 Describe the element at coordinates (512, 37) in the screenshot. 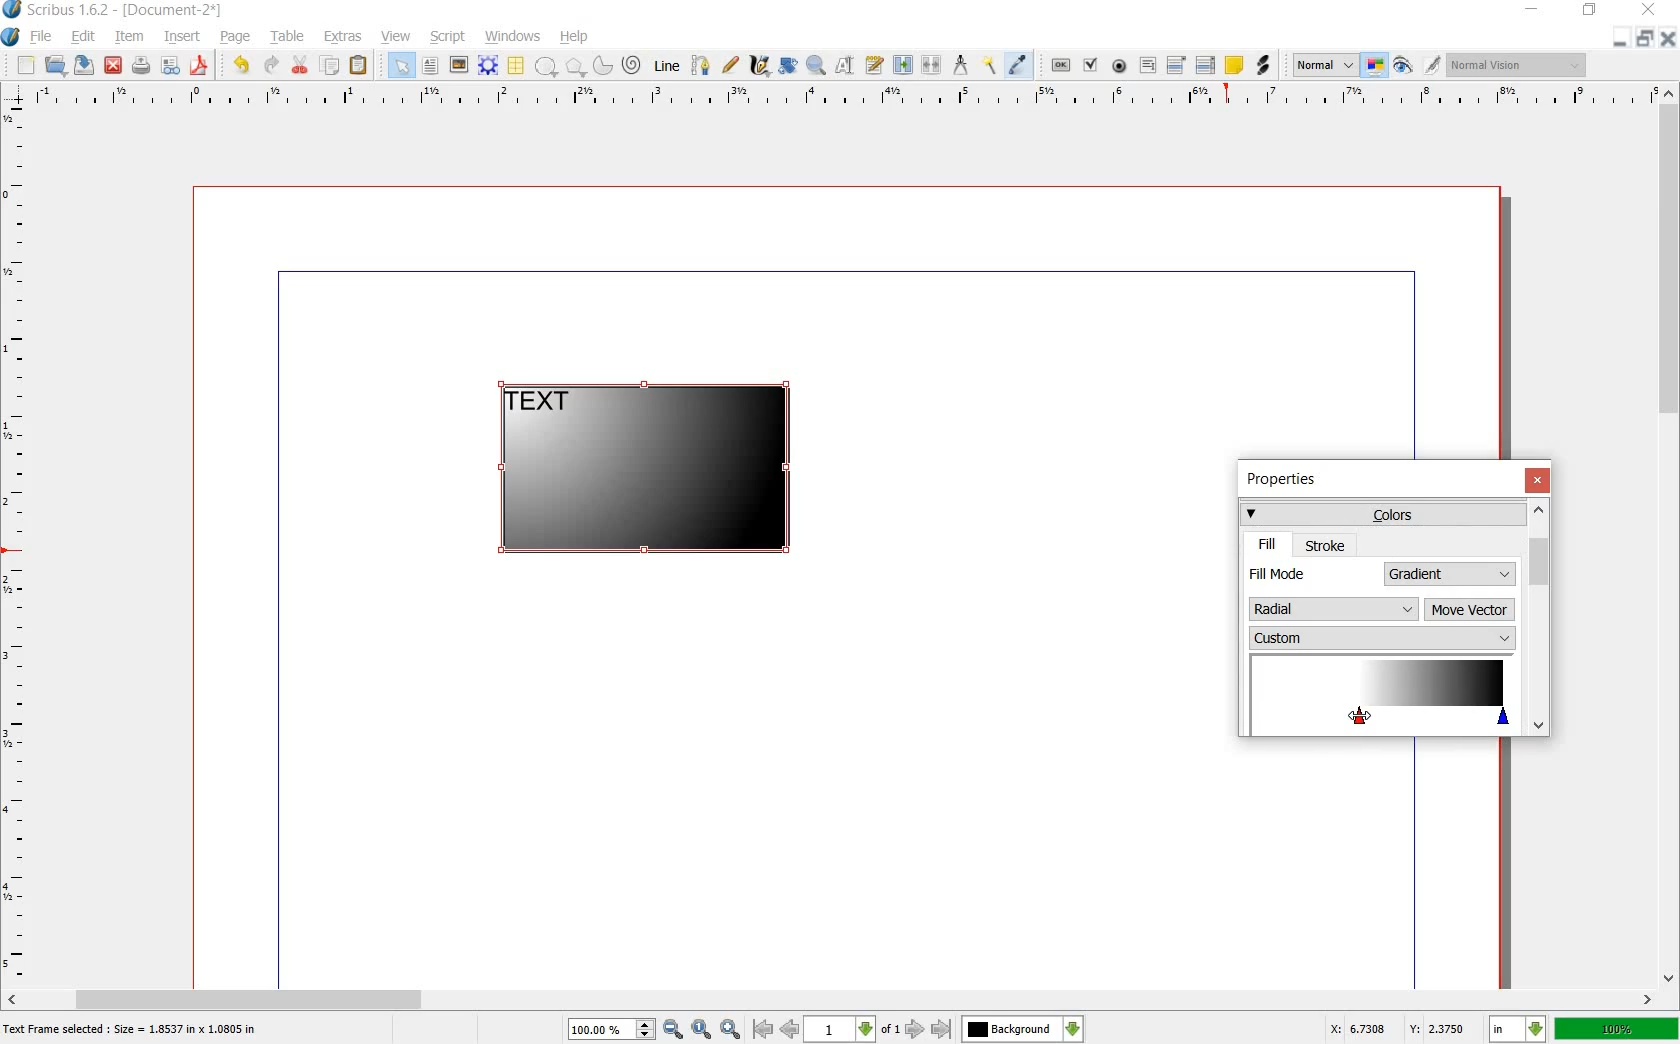

I see `windows` at that location.